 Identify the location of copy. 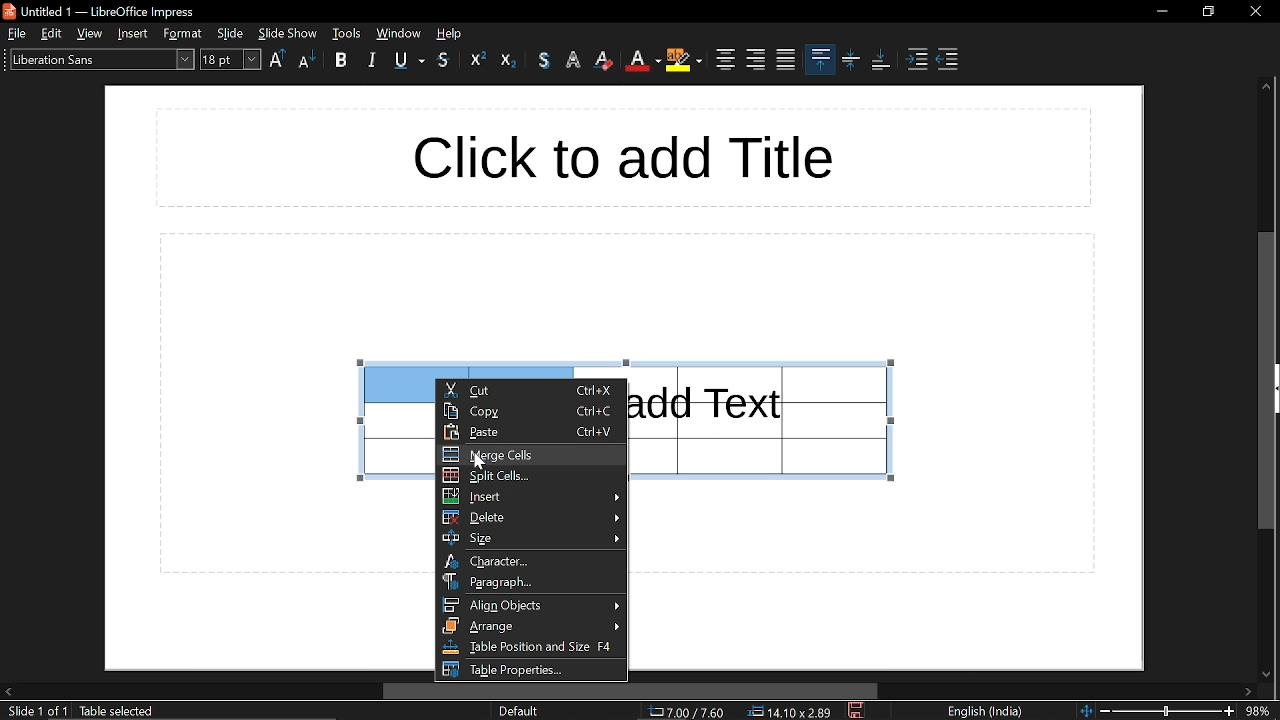
(532, 410).